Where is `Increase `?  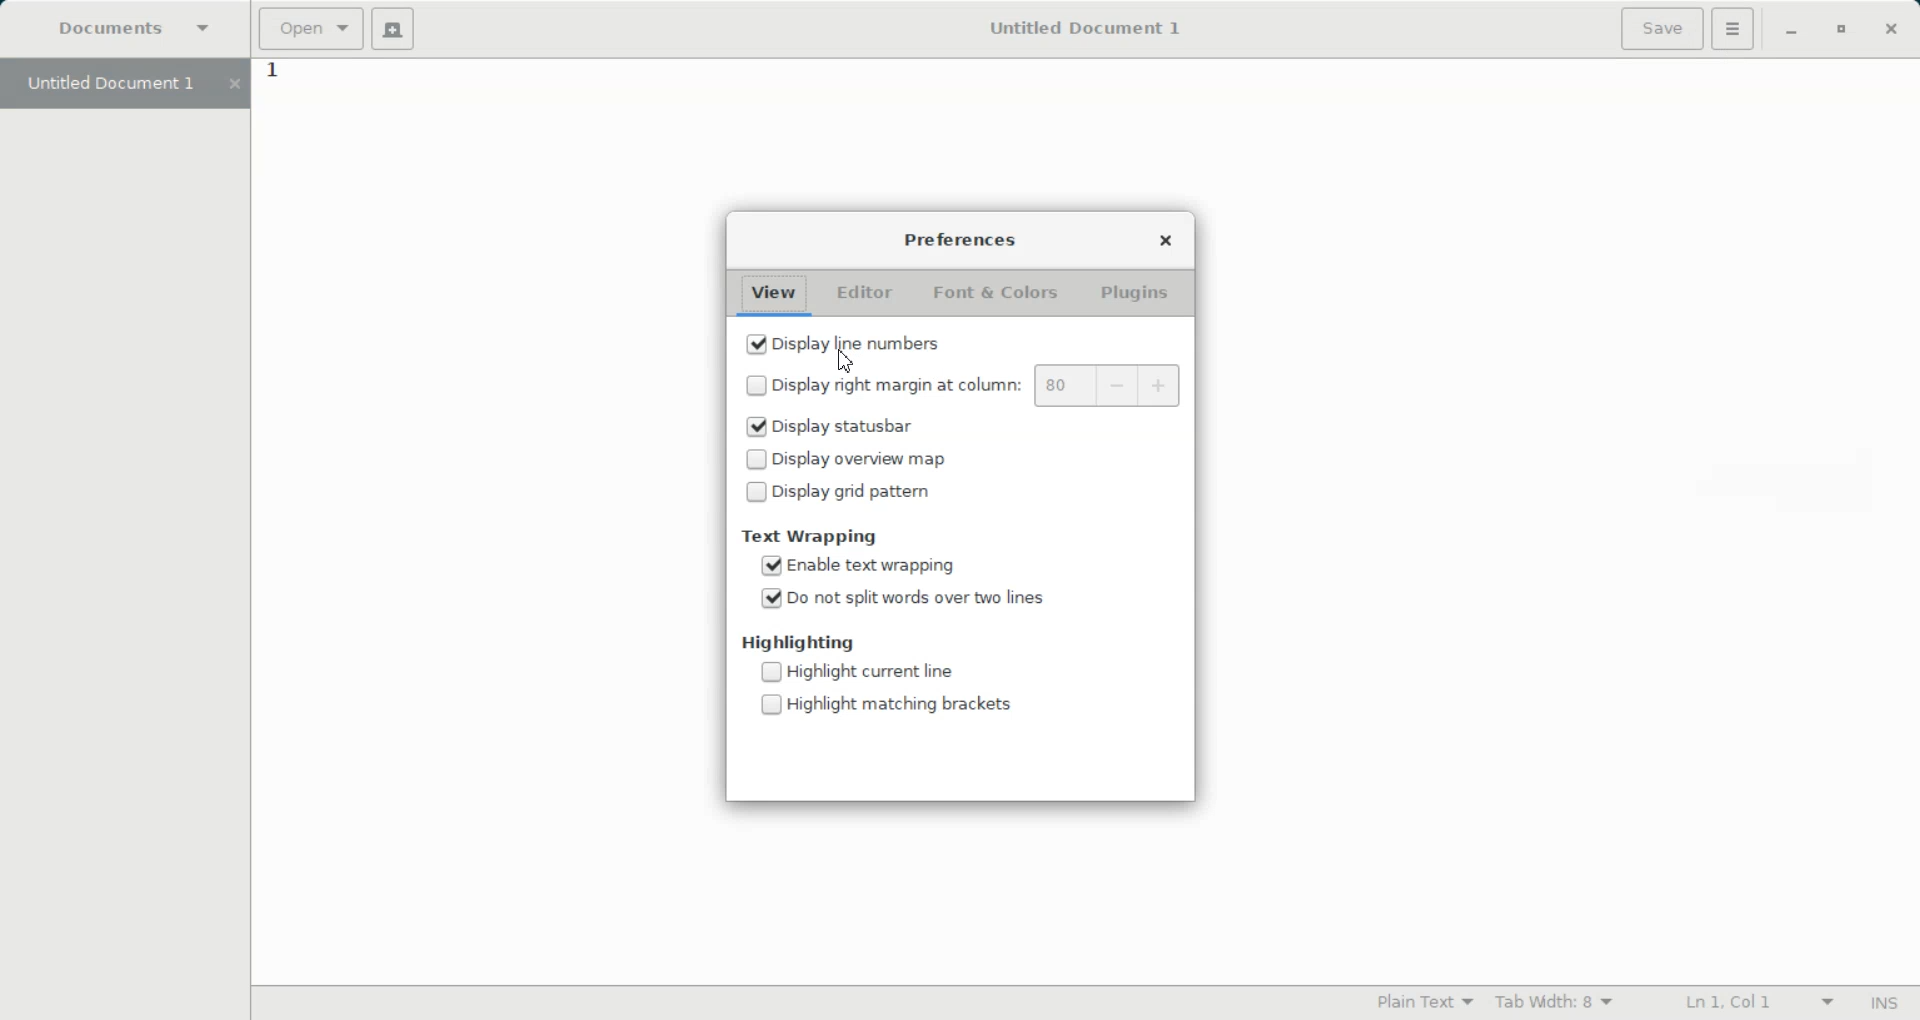
Increase  is located at coordinates (1161, 385).